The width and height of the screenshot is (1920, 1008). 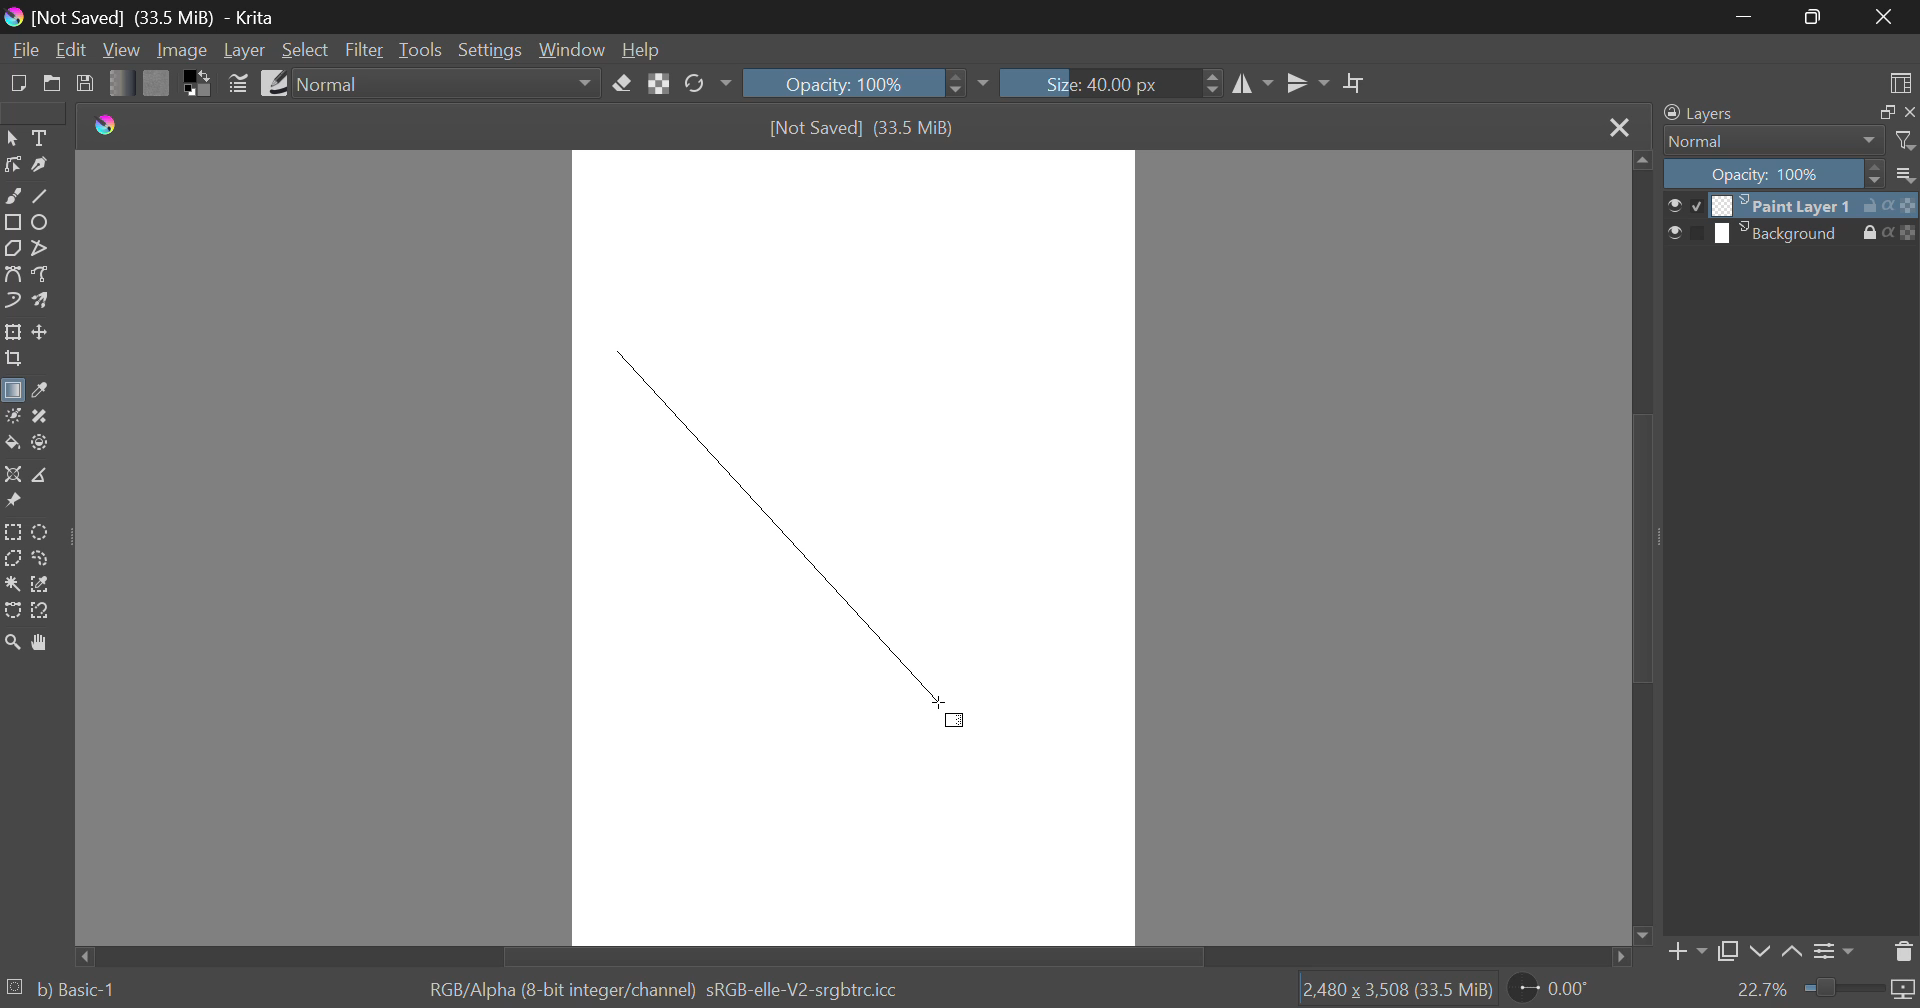 I want to click on Ellipses, so click(x=41, y=222).